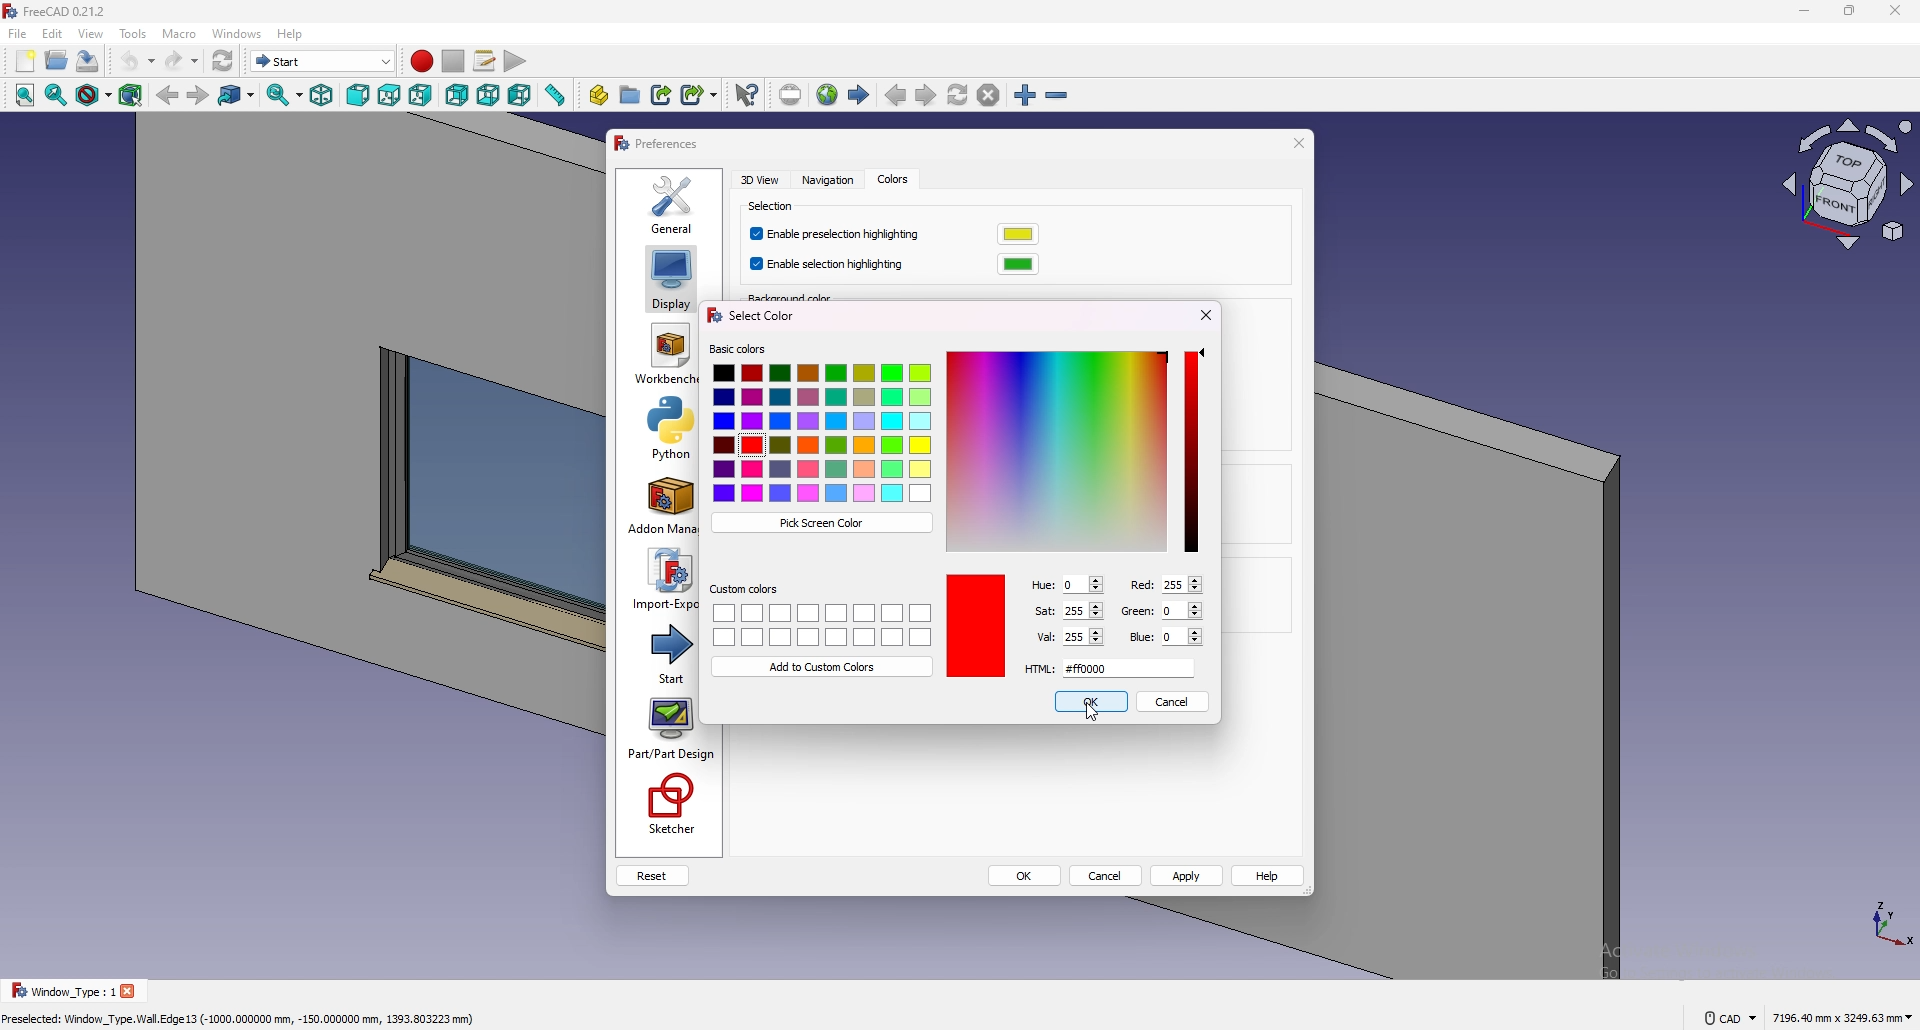  I want to click on color options, so click(824, 434).